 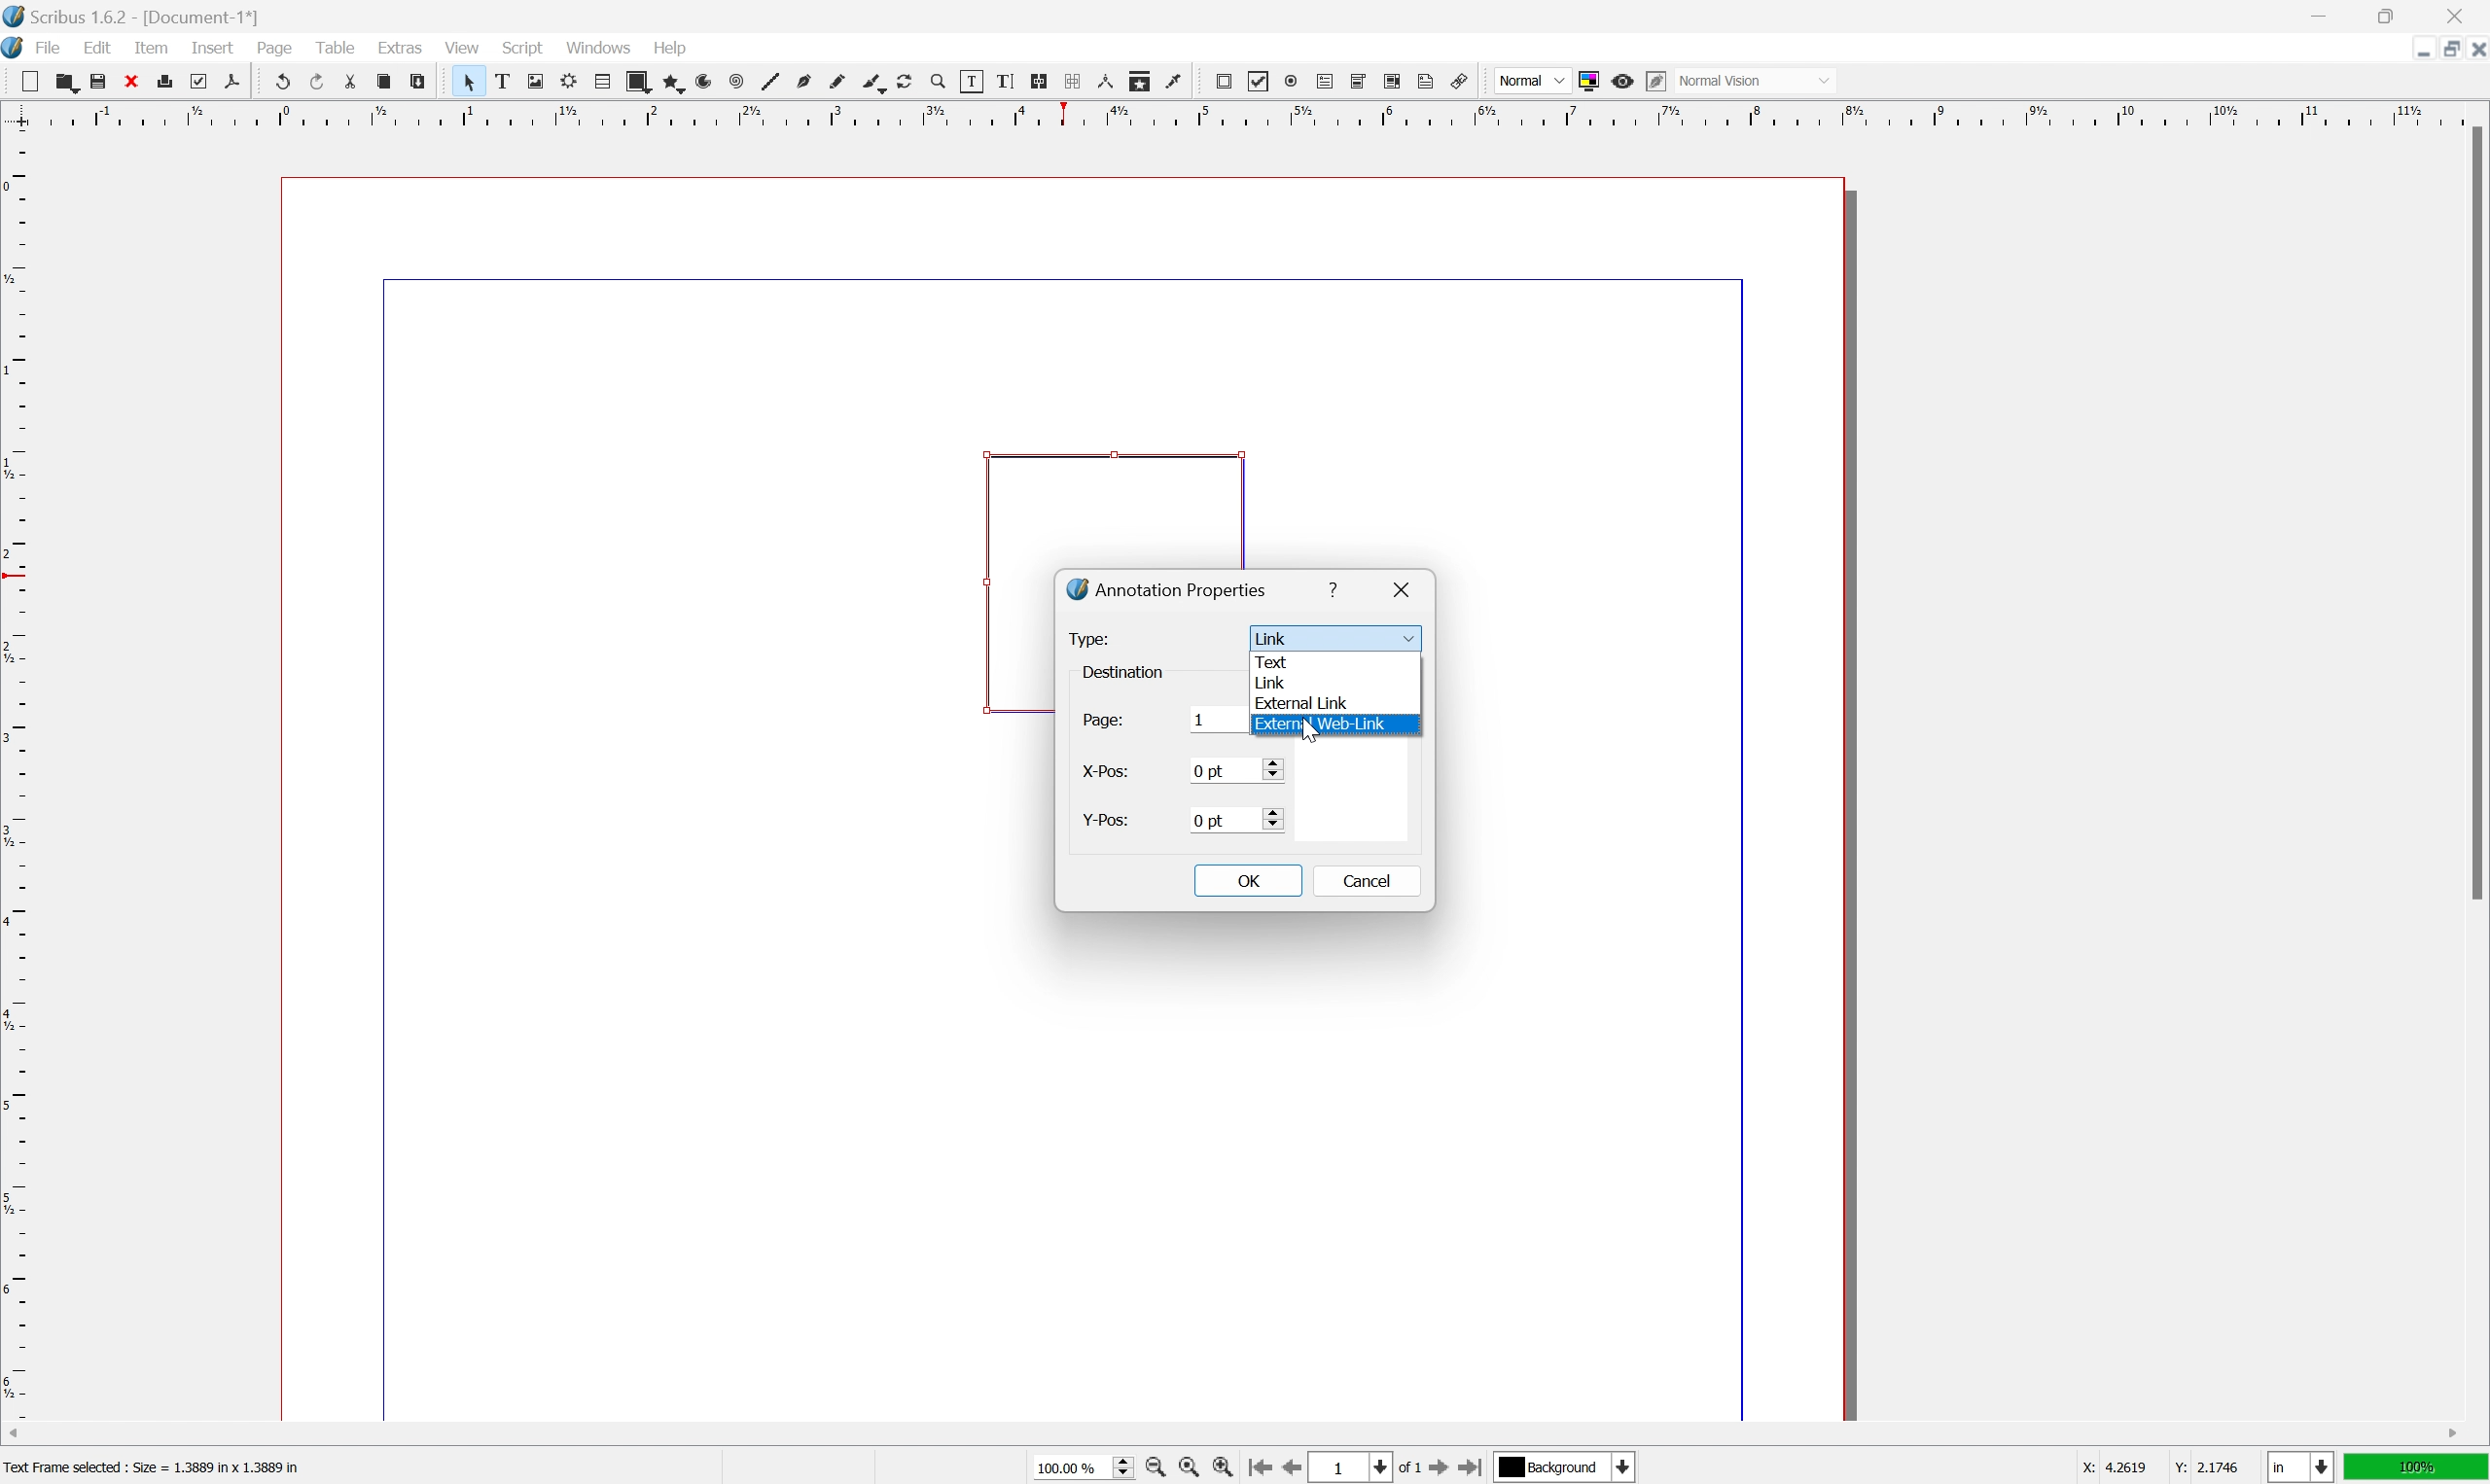 I want to click on OK, so click(x=1248, y=881).